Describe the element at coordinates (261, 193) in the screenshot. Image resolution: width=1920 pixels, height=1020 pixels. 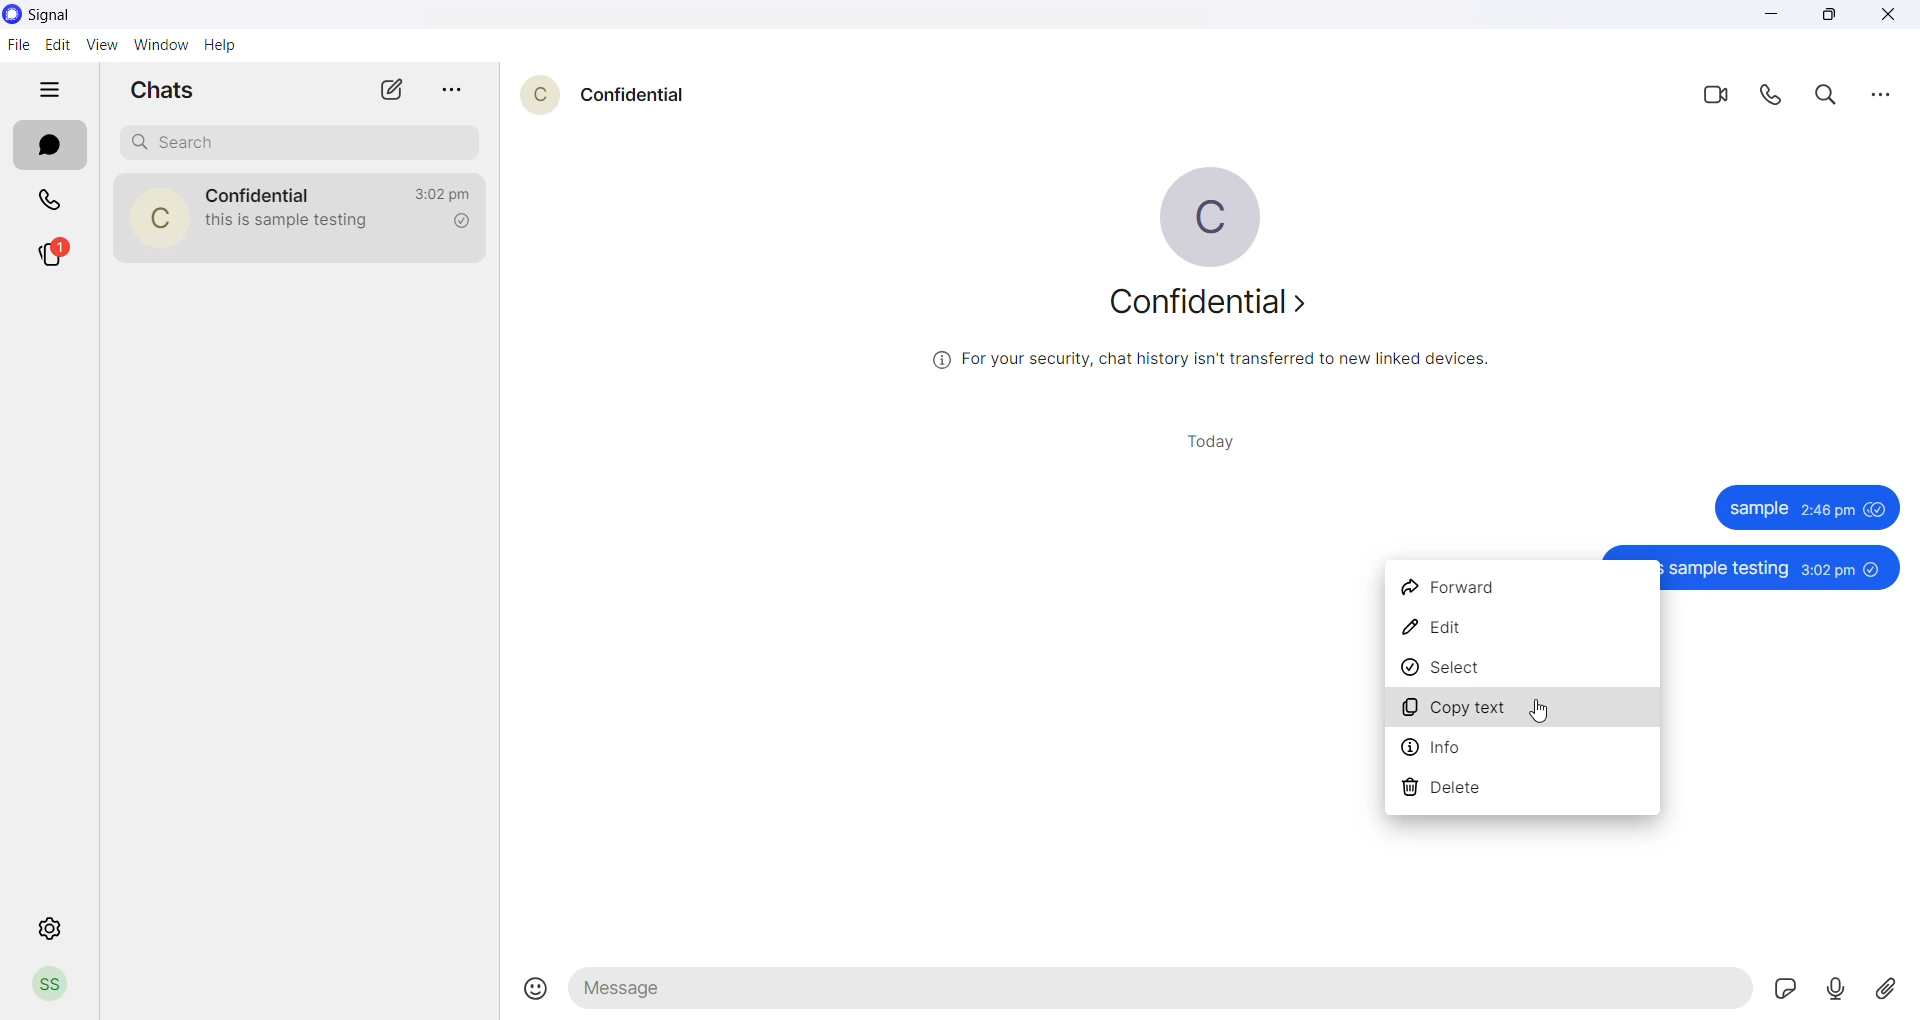
I see `contact name` at that location.